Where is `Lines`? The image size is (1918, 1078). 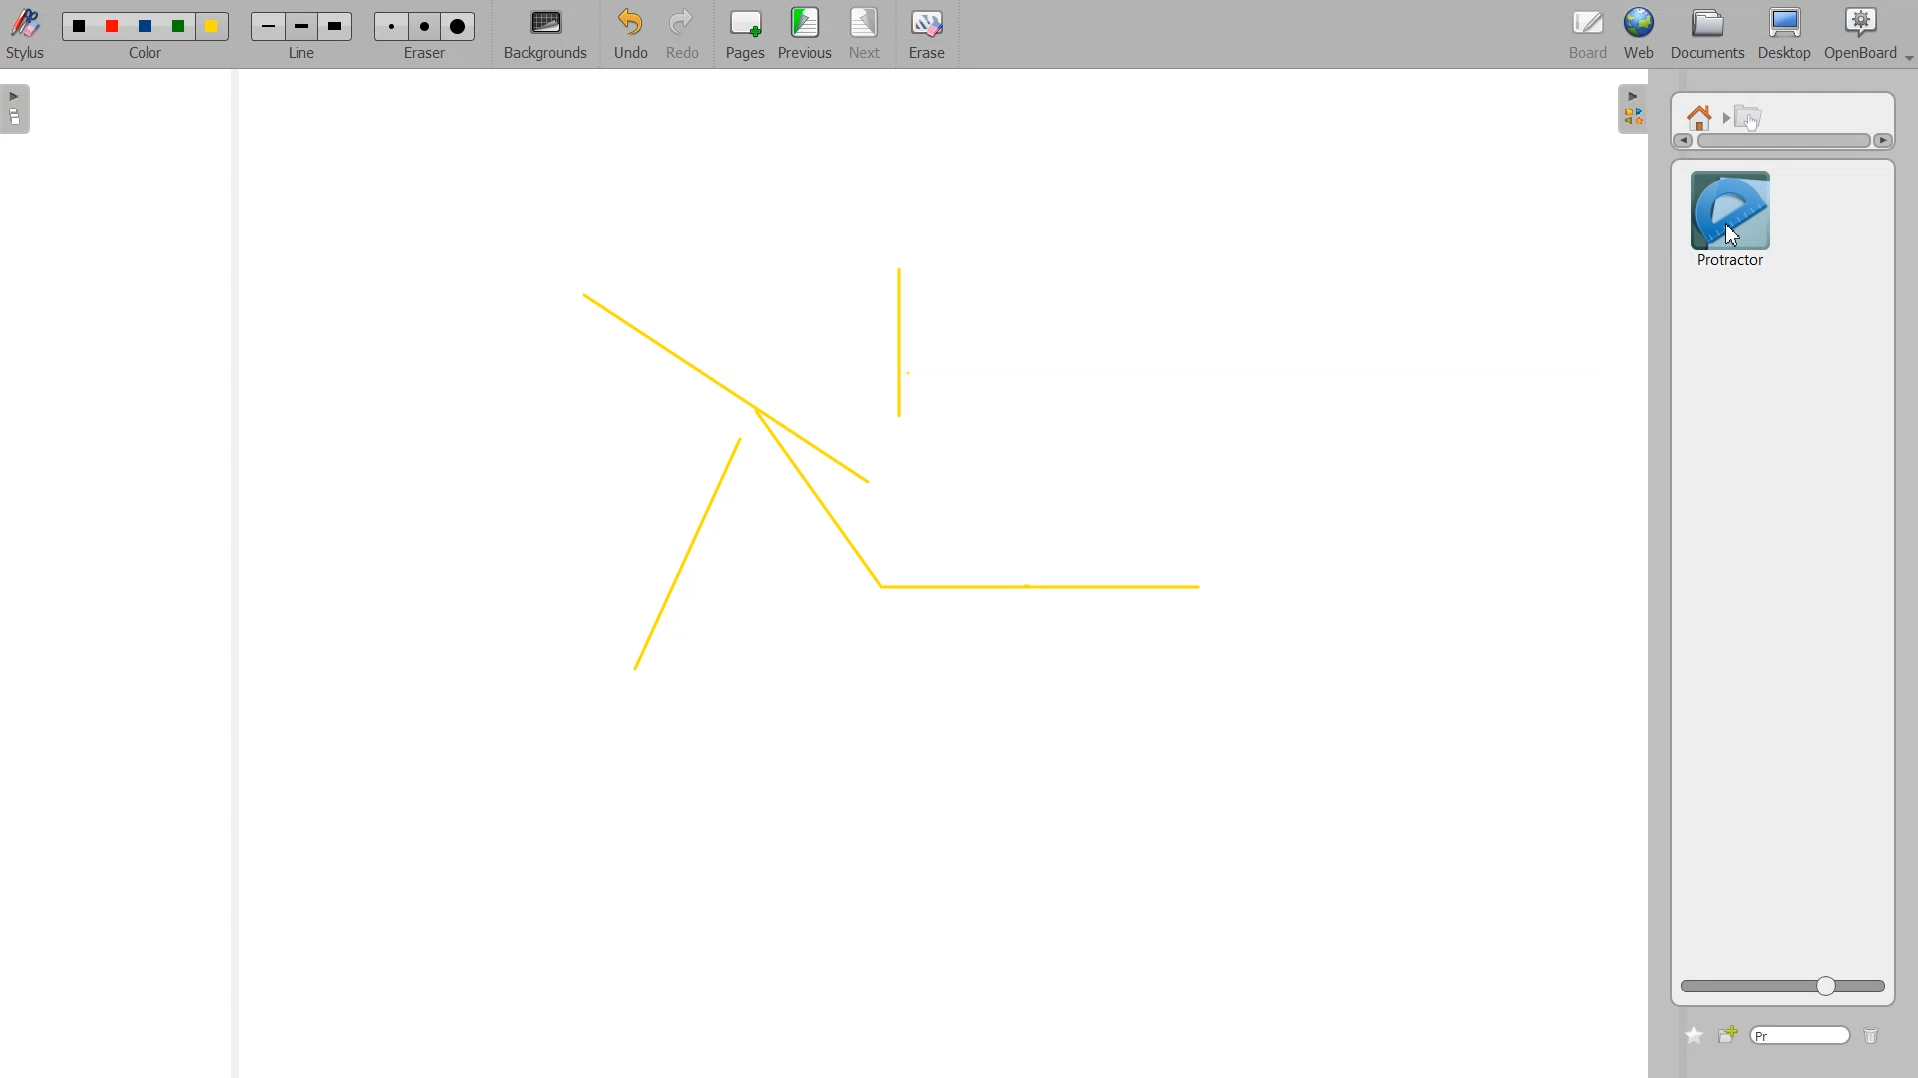 Lines is located at coordinates (883, 474).